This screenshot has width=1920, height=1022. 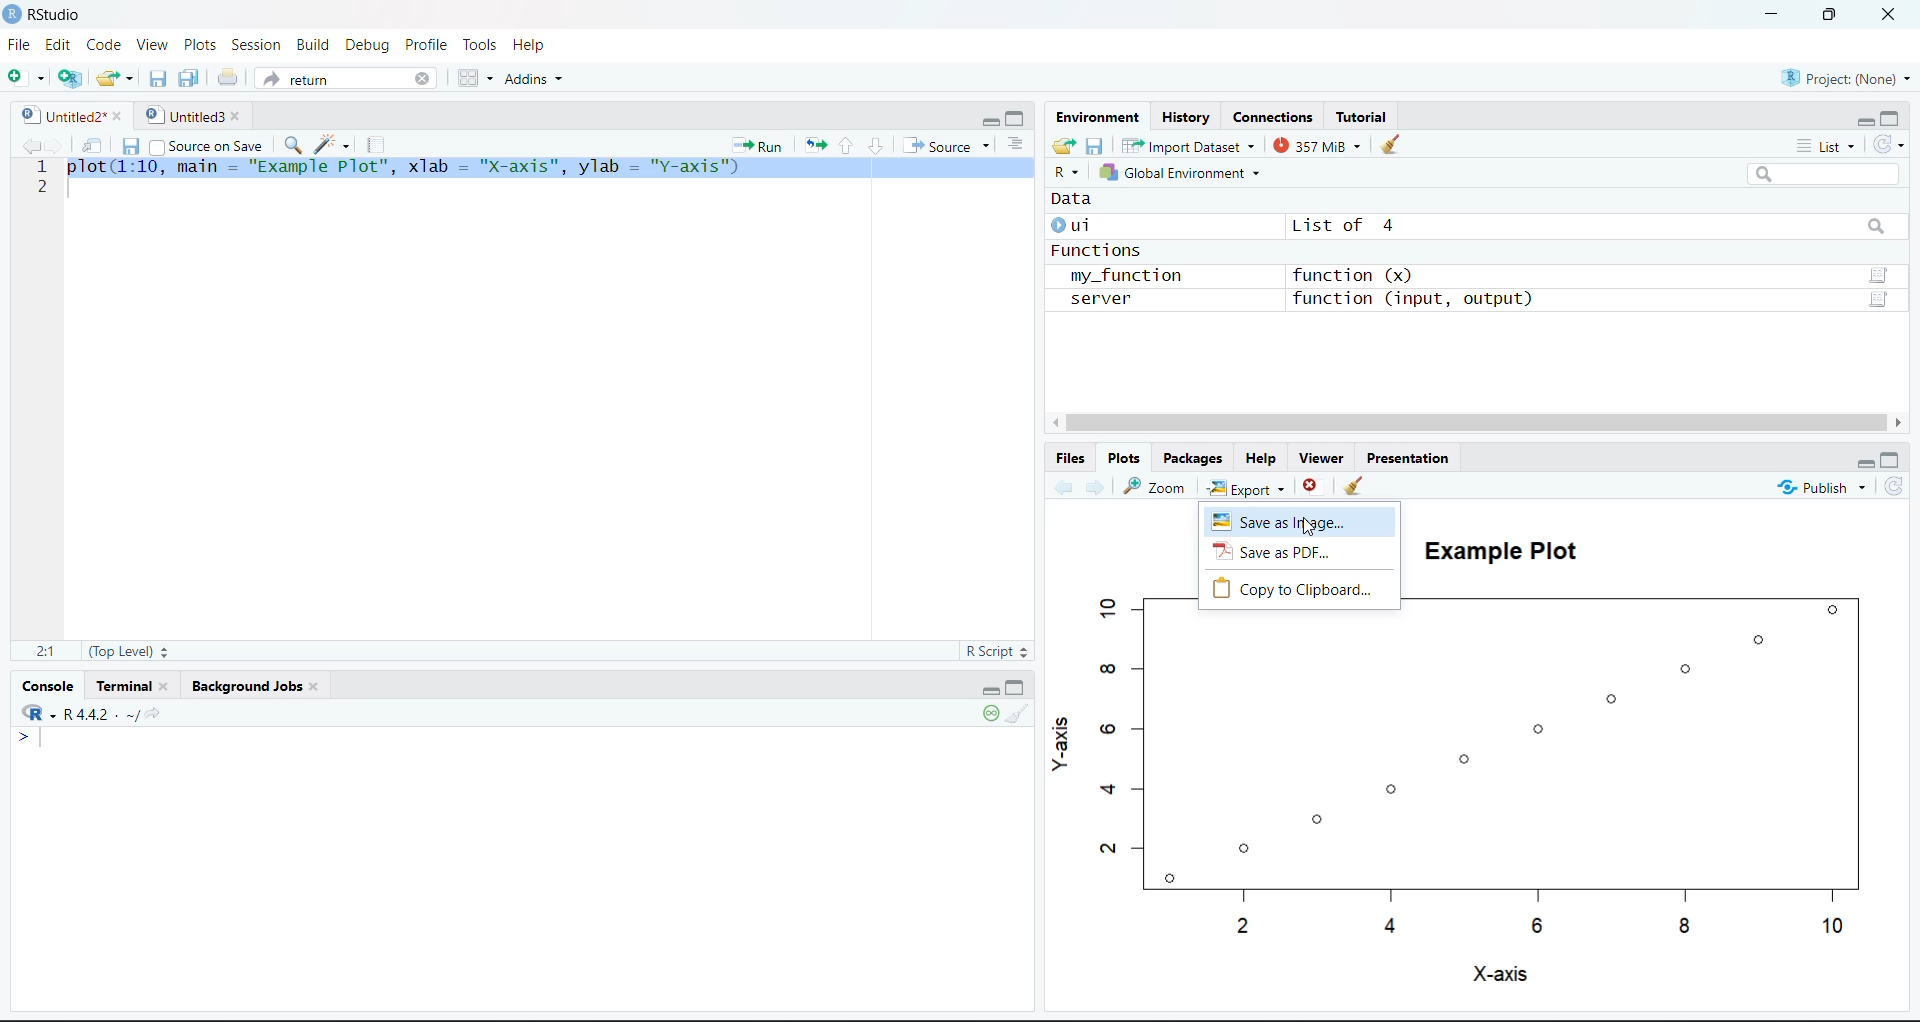 I want to click on Close, so click(x=1312, y=485).